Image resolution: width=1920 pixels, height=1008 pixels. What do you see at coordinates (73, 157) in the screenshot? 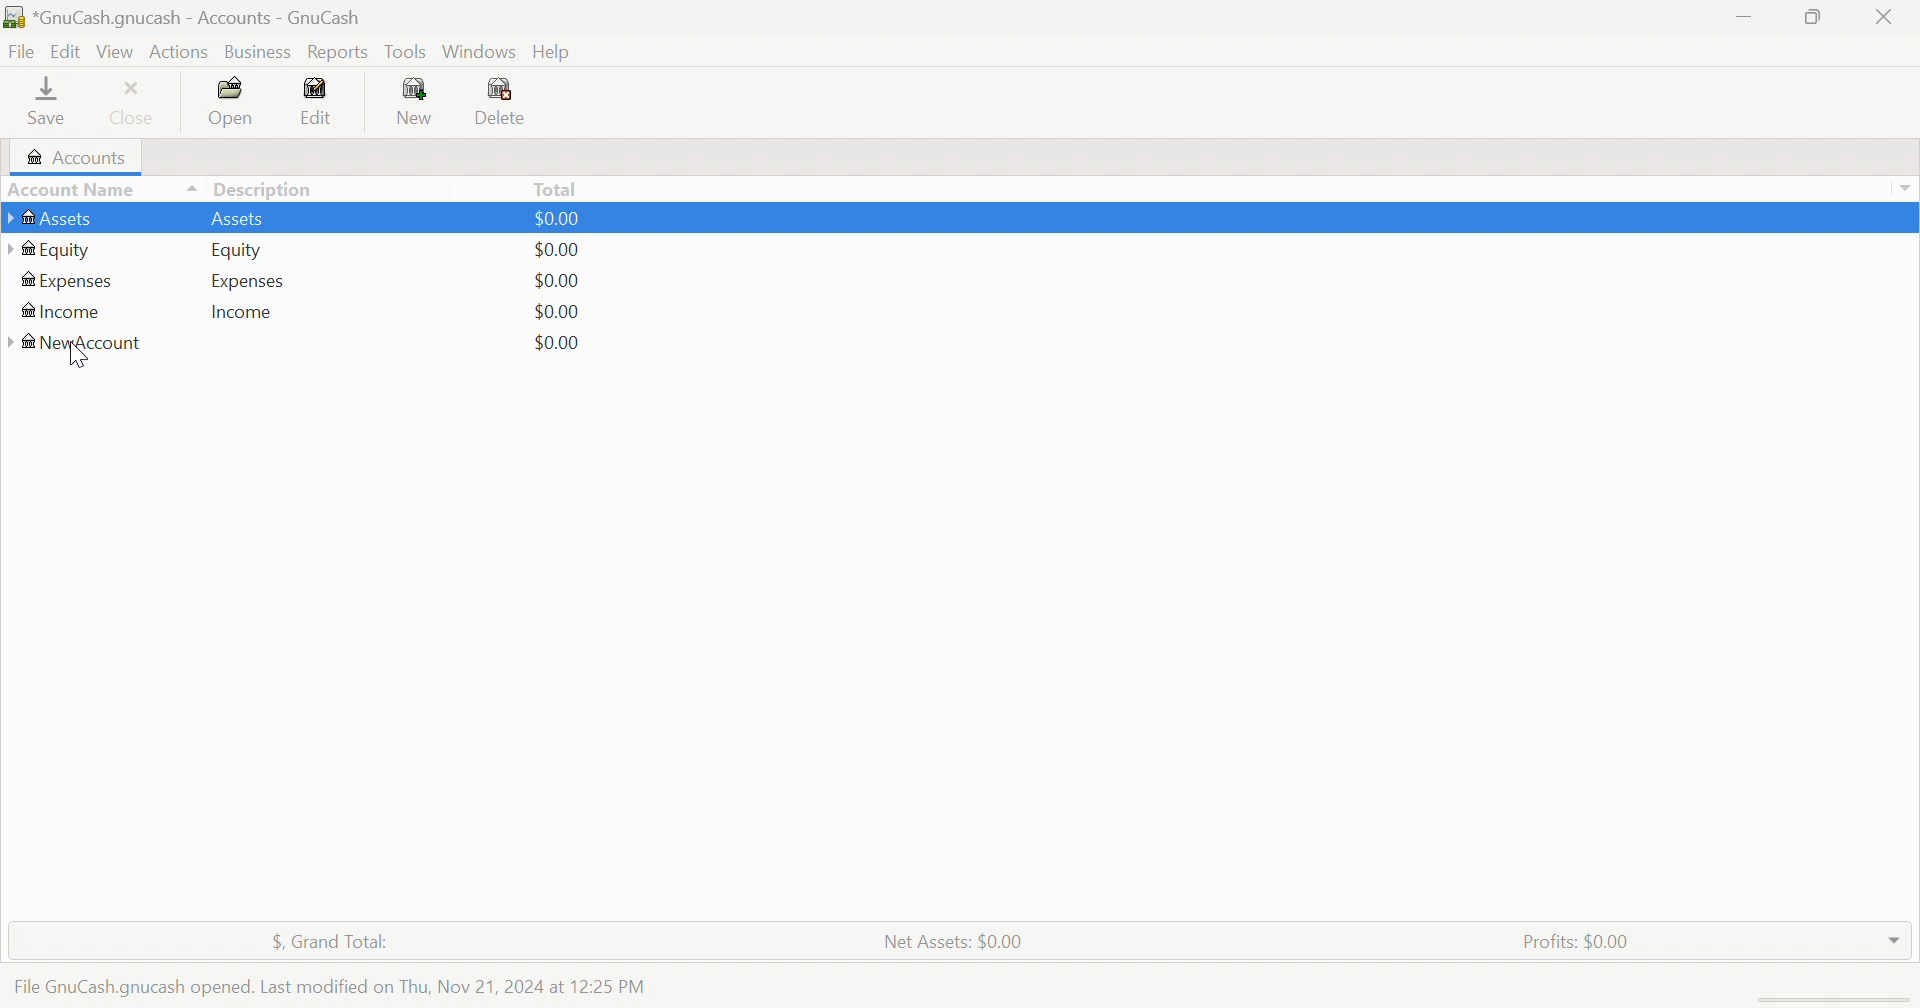
I see `Accounts` at bounding box center [73, 157].